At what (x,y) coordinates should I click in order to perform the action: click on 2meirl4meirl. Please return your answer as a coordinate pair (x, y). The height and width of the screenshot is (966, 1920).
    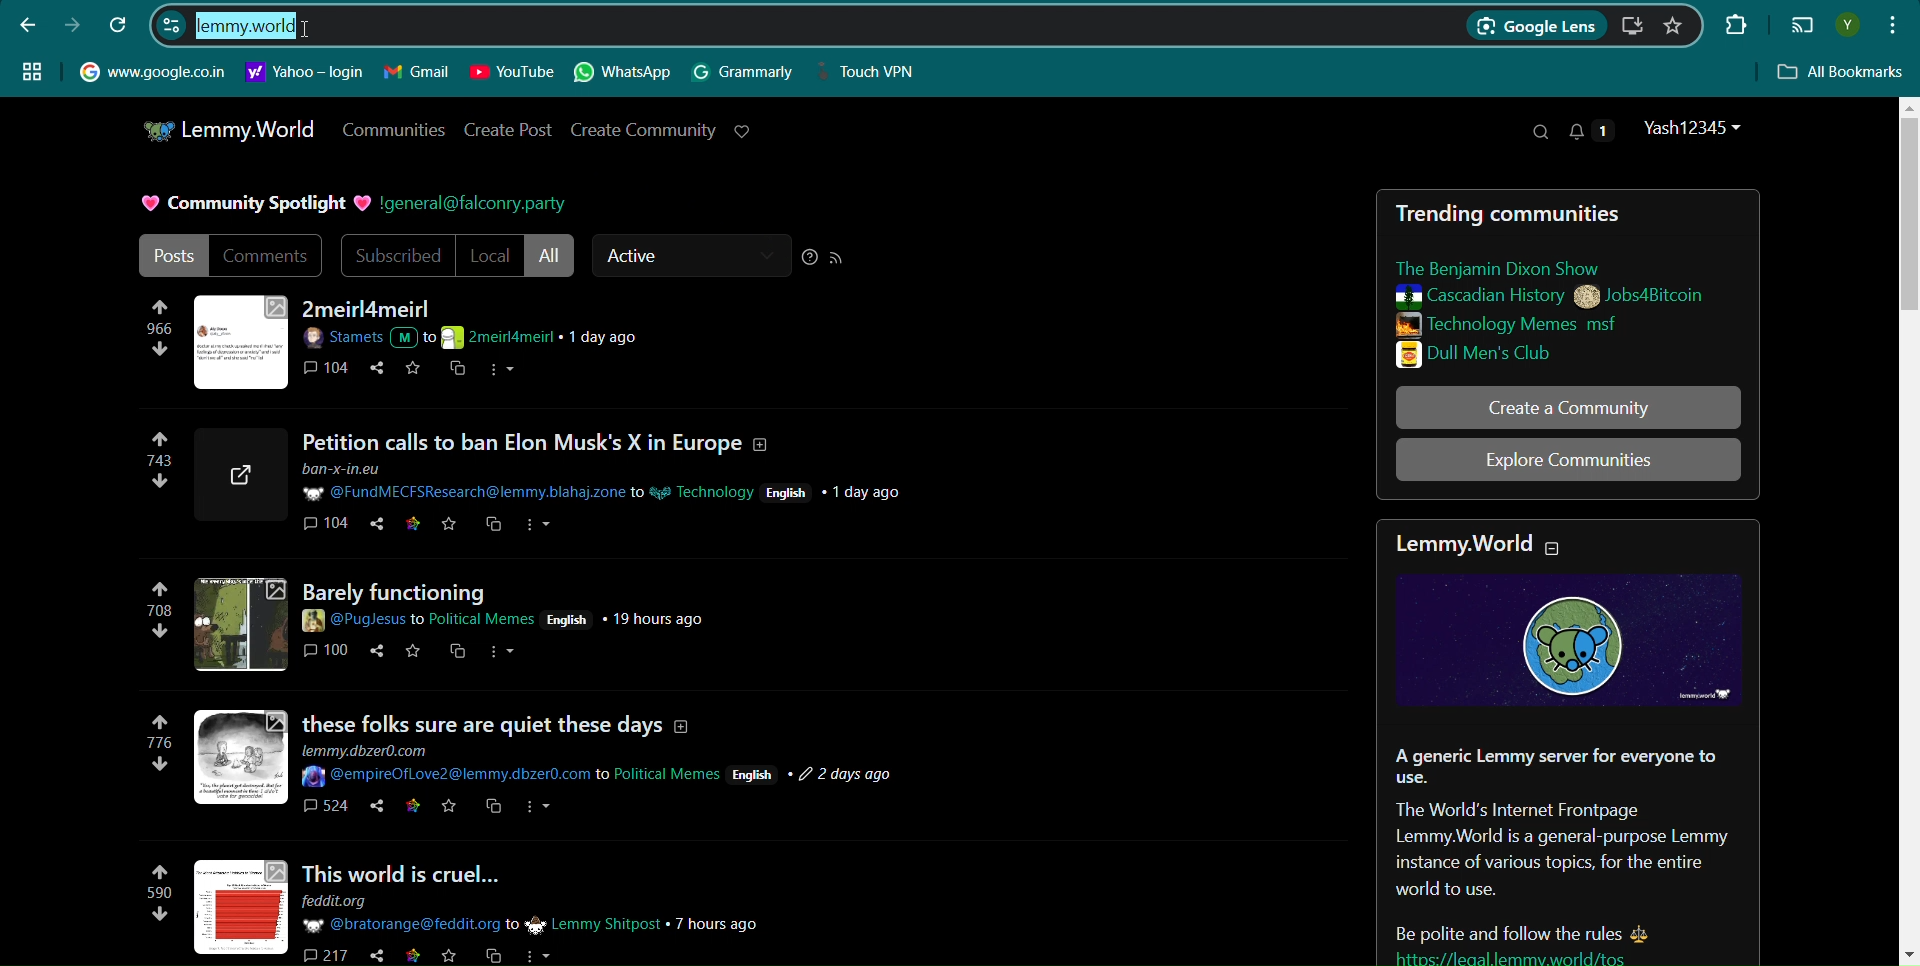
    Looking at the image, I should click on (371, 309).